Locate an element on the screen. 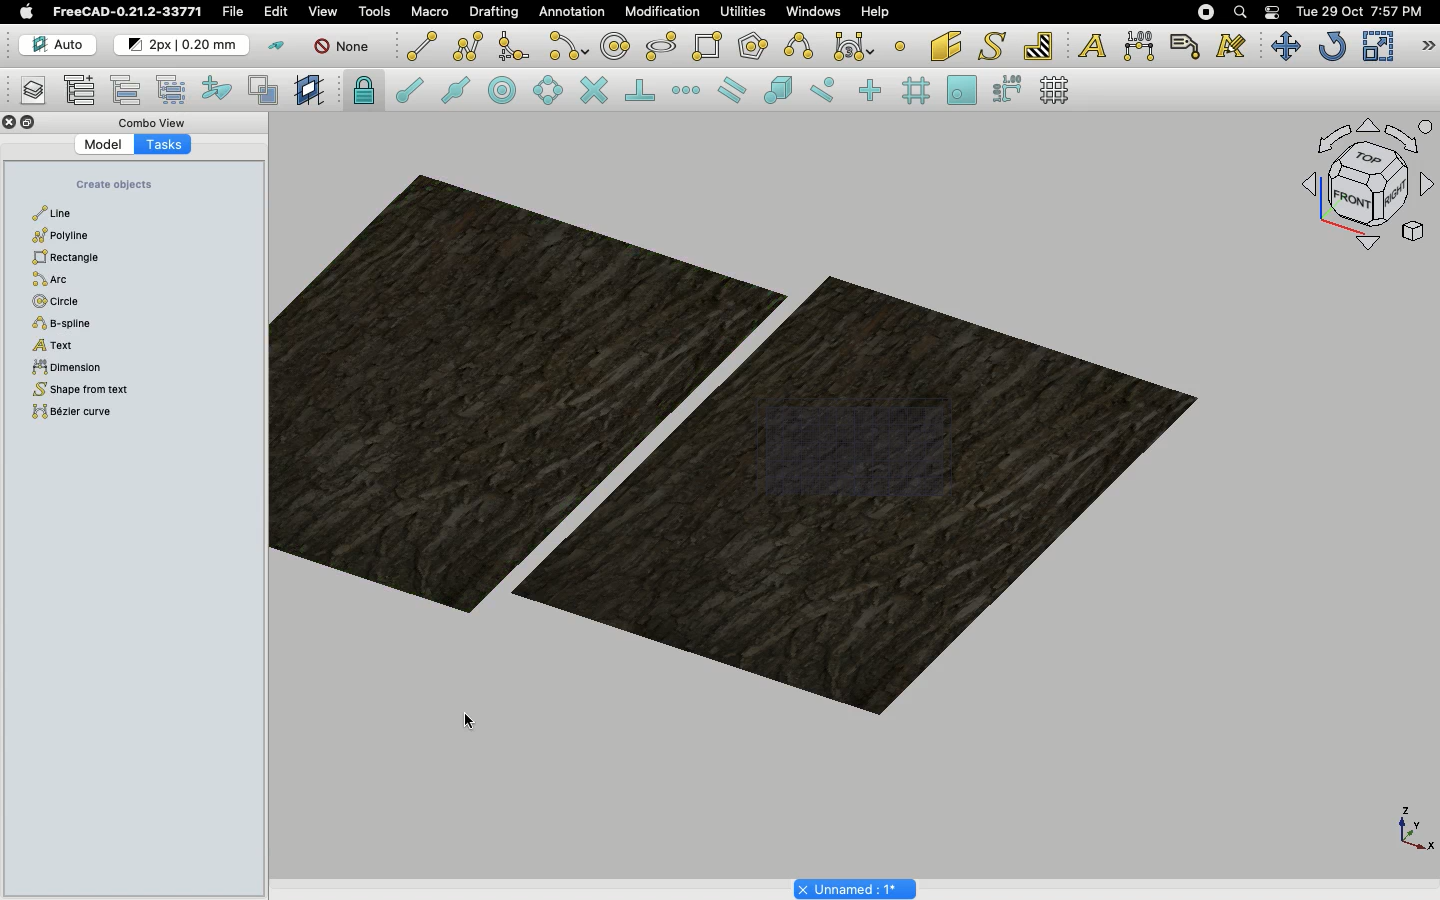 The height and width of the screenshot is (900, 1440). Tasks is located at coordinates (163, 143).